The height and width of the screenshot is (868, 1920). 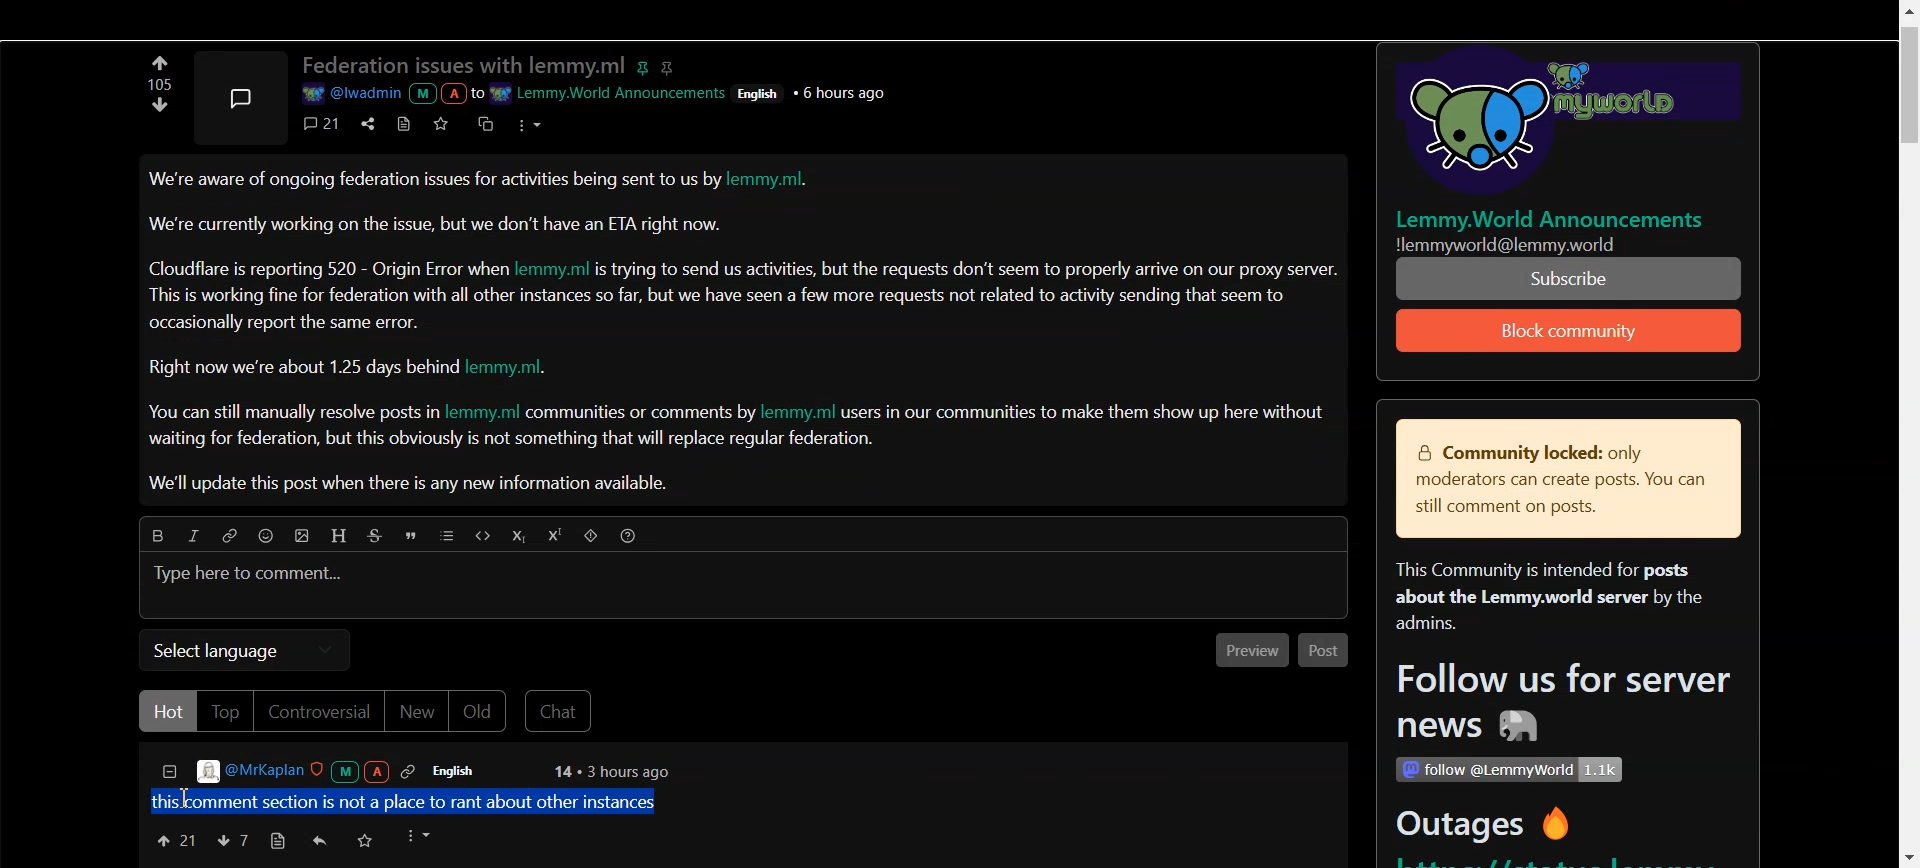 I want to click on We're currently working on the issue, but we don’t have an ETA right now., so click(x=437, y=224).